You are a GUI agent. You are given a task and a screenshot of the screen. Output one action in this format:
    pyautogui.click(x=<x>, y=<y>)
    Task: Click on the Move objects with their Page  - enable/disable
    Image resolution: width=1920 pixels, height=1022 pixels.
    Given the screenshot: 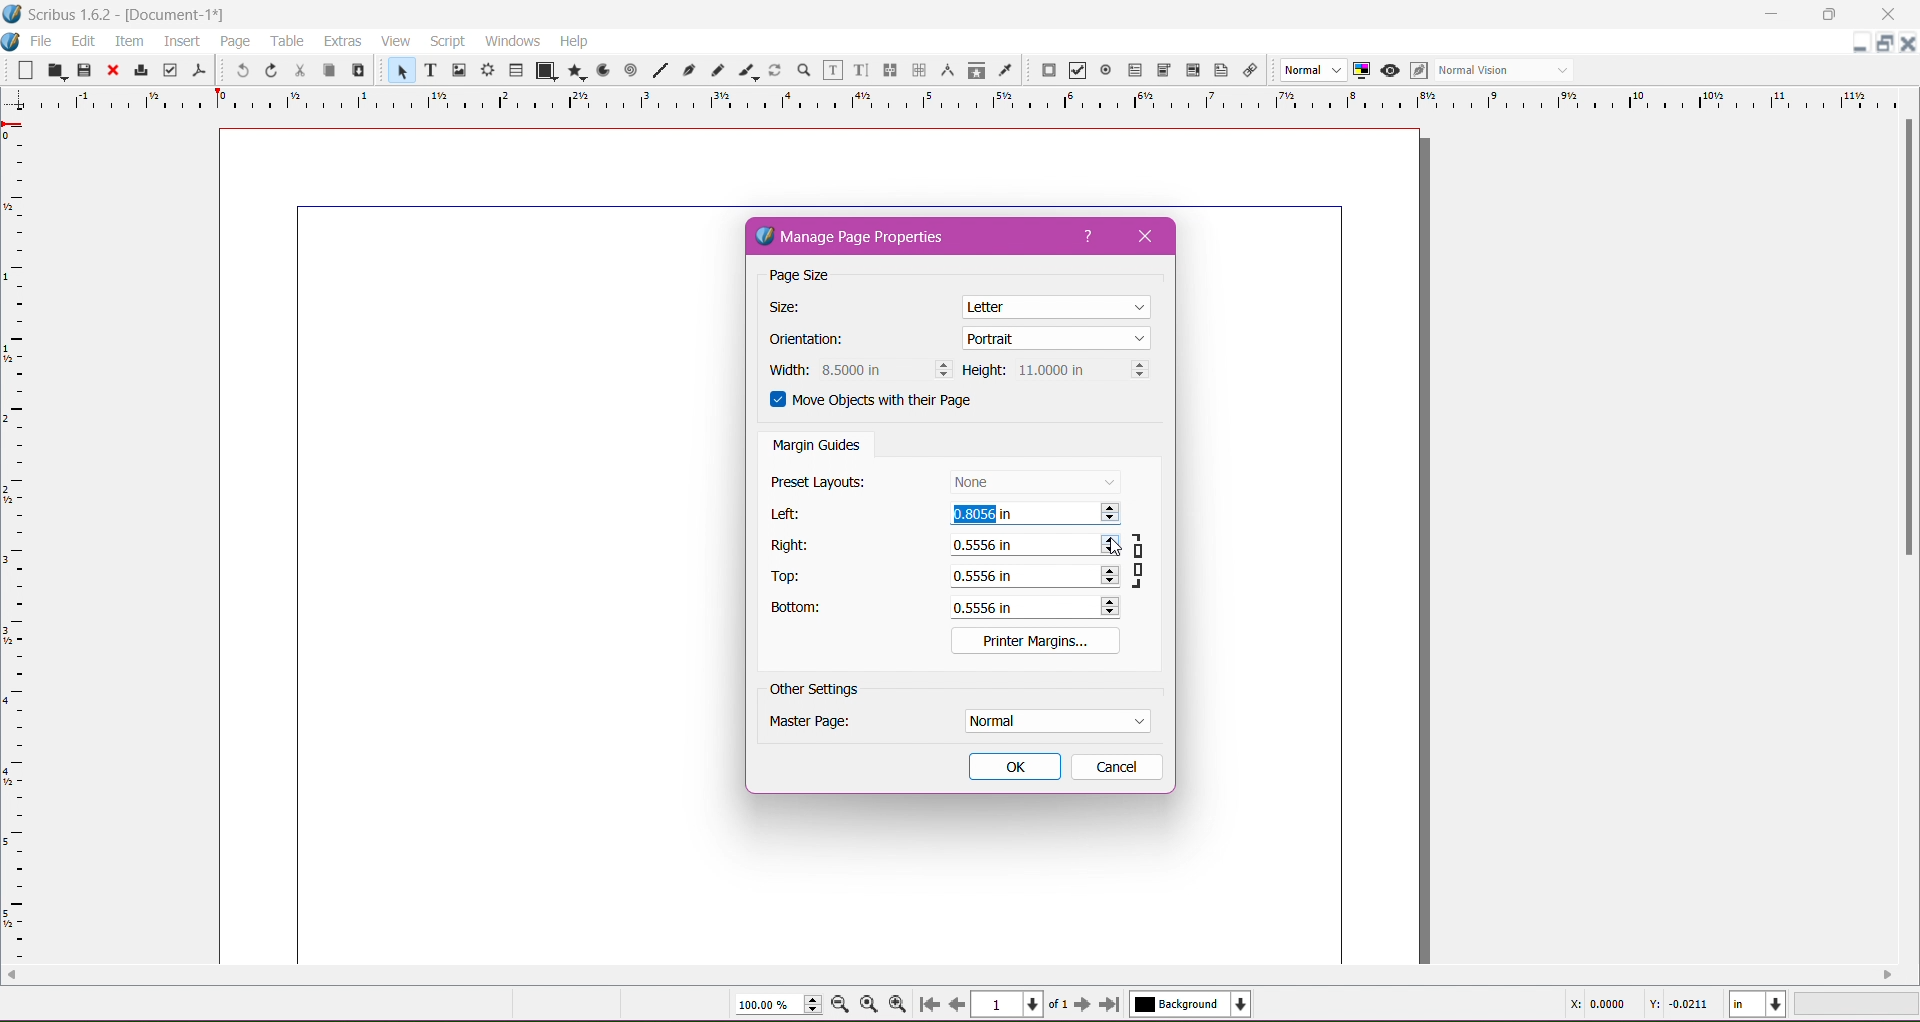 What is the action you would take?
    pyautogui.click(x=884, y=403)
    